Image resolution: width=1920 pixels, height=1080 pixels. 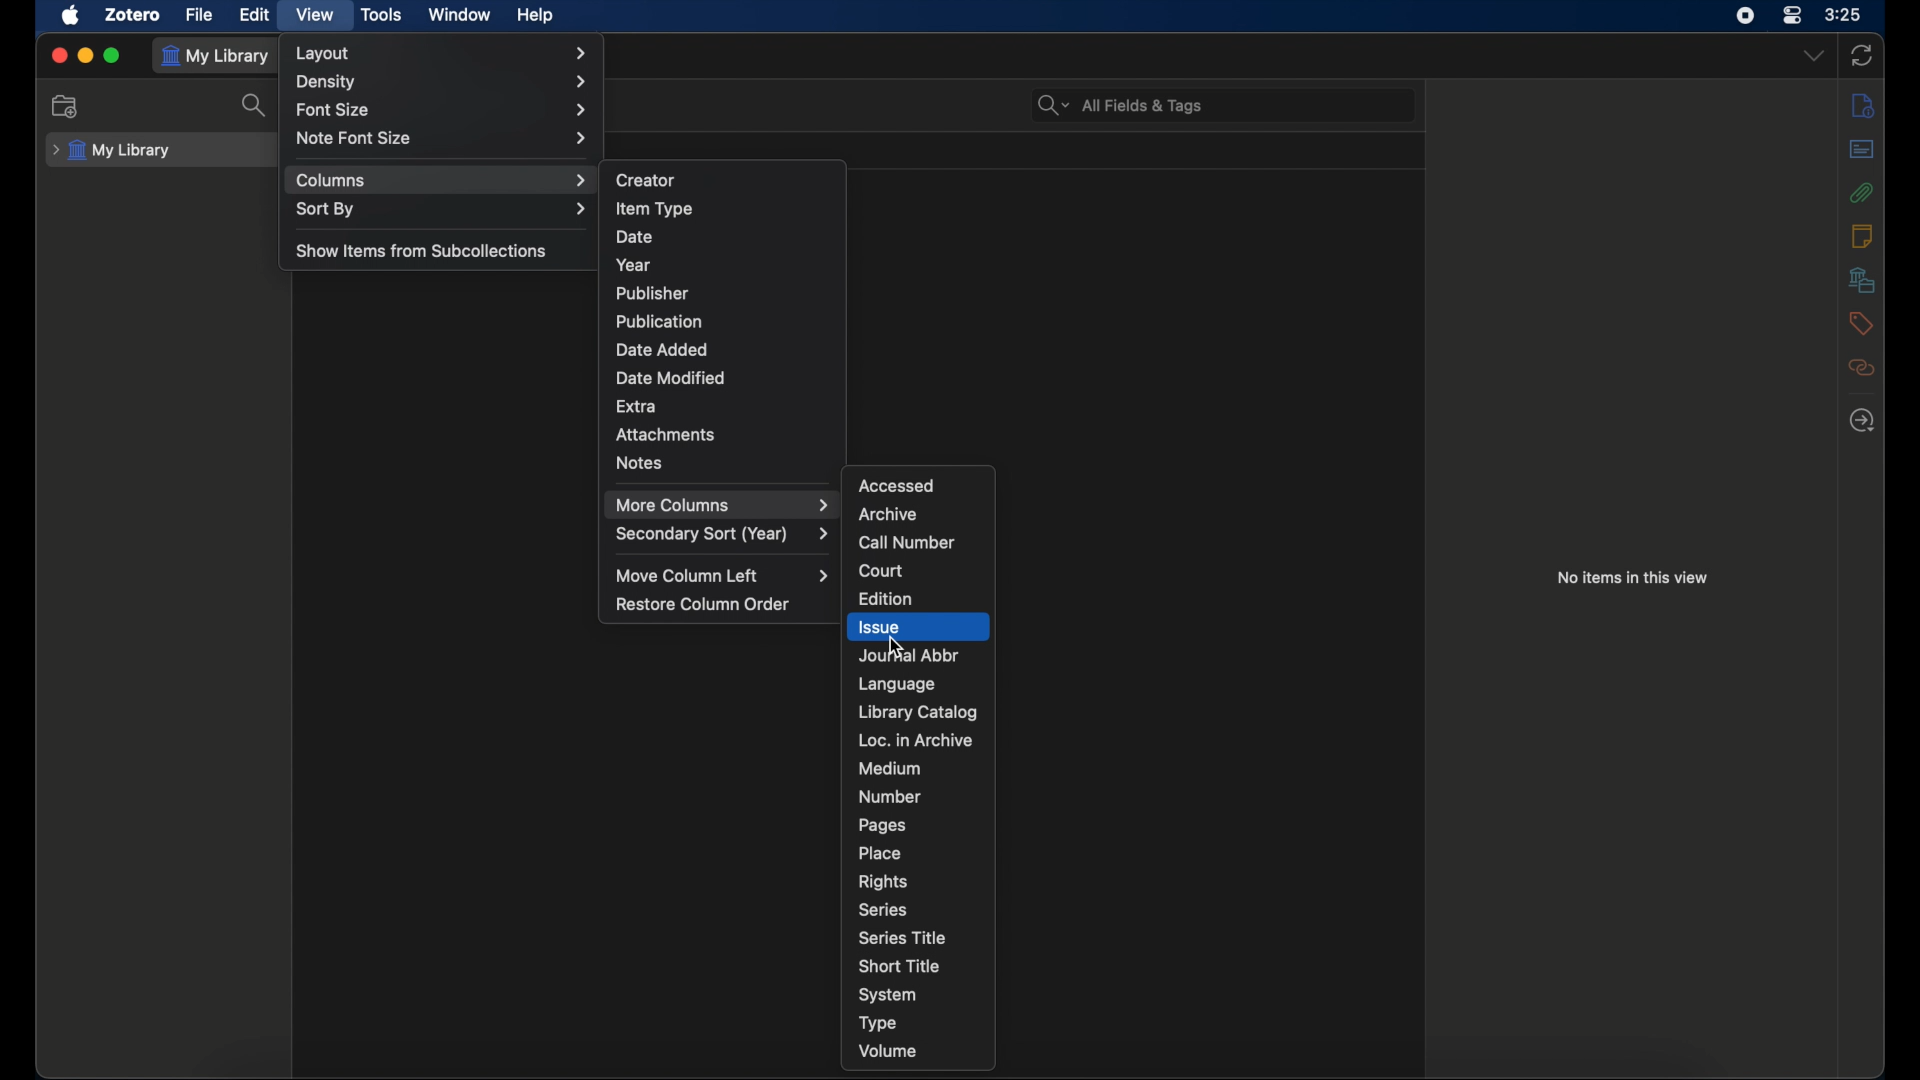 I want to click on restore column order, so click(x=703, y=604).